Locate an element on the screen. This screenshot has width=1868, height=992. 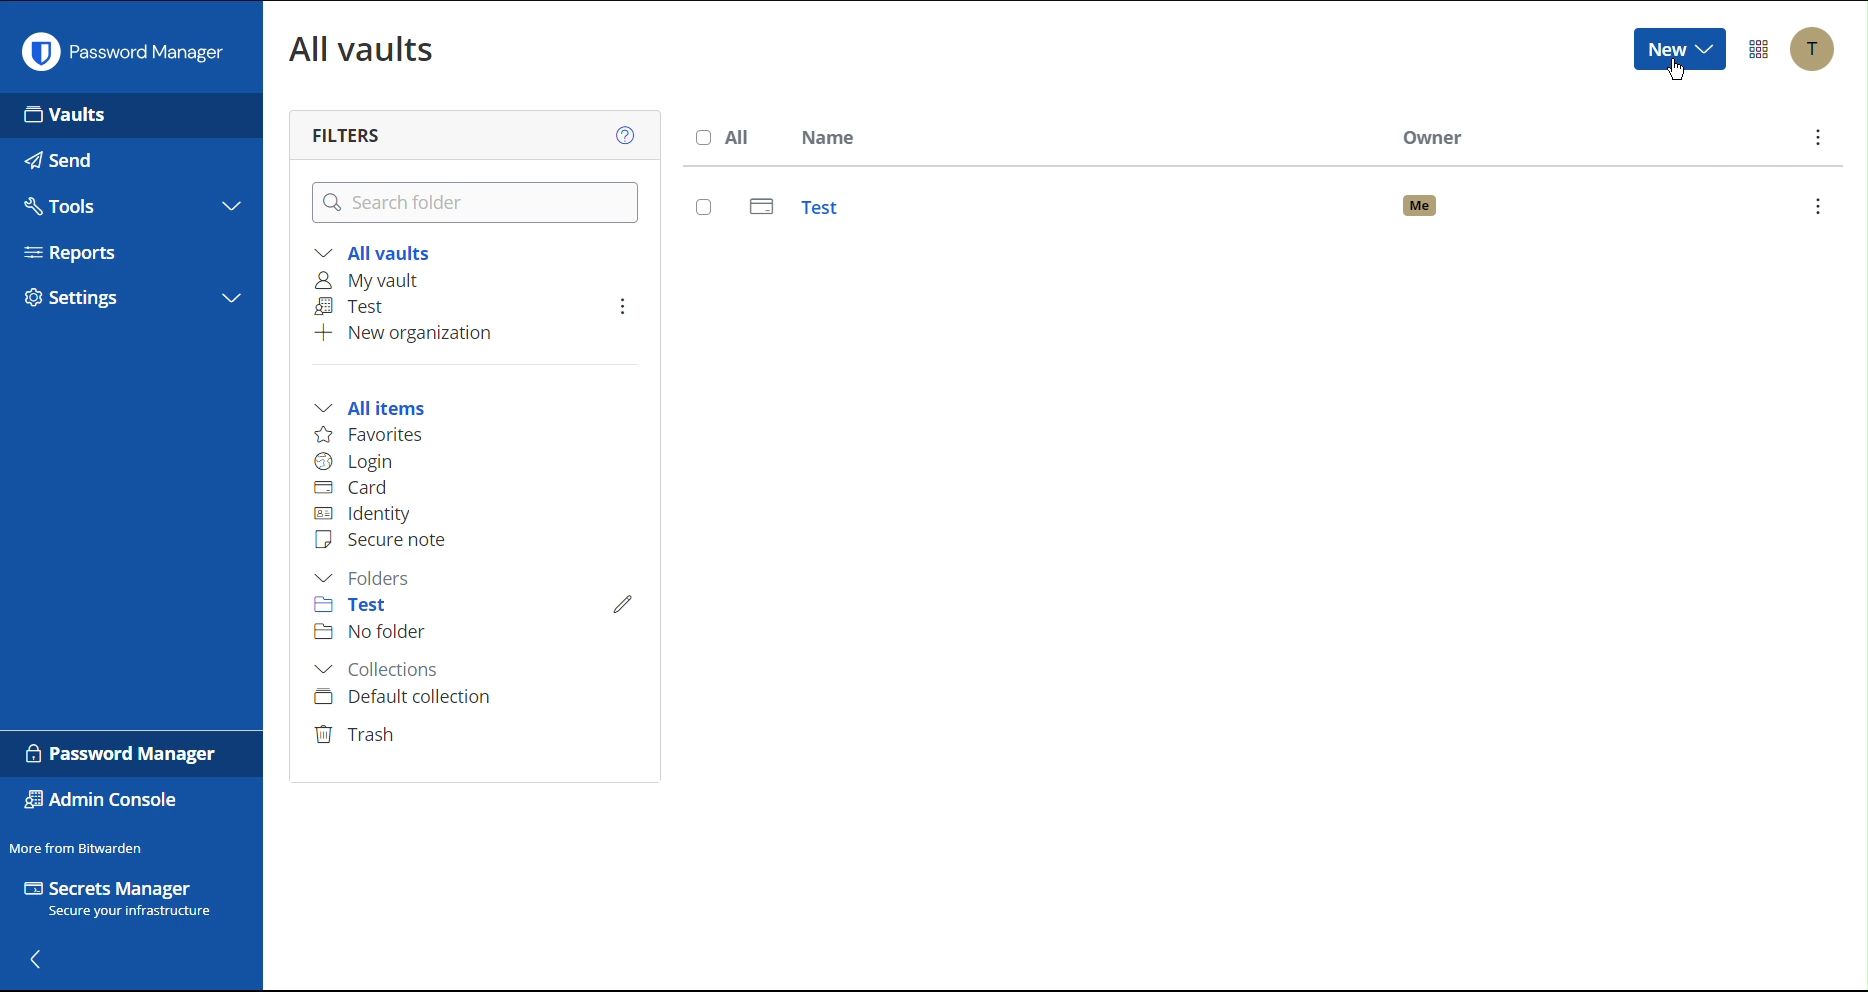
Test is located at coordinates (355, 307).